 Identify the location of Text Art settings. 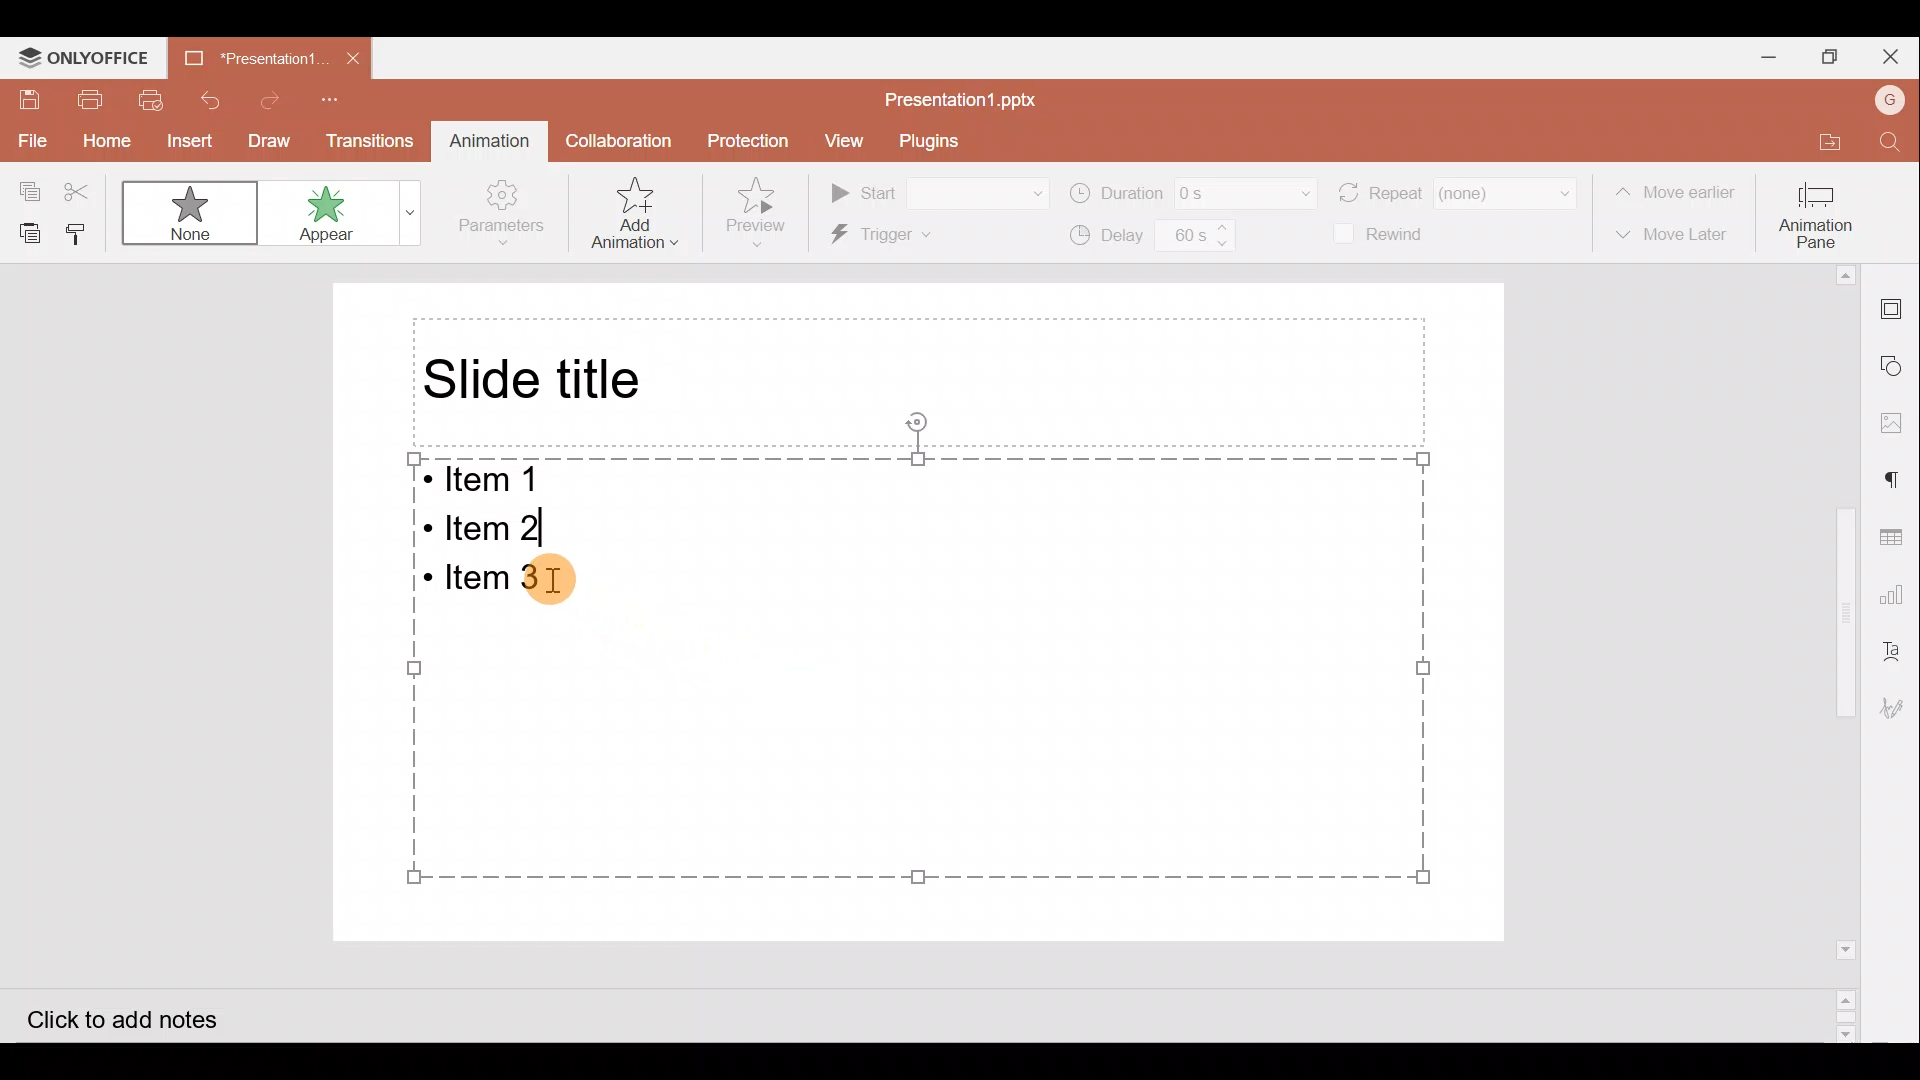
(1900, 646).